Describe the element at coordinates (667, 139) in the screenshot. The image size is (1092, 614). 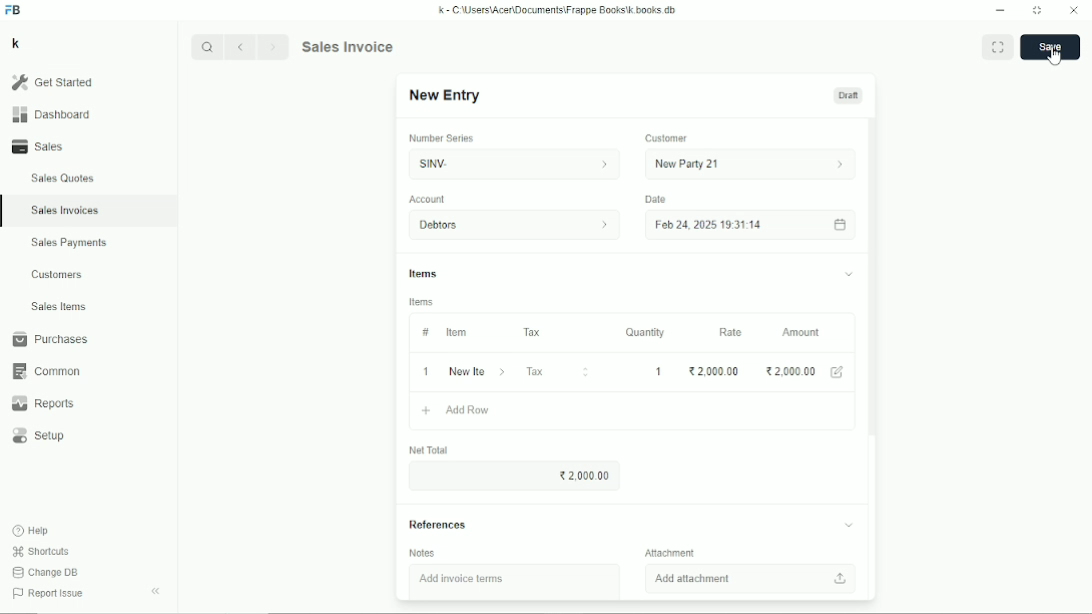
I see `Customer` at that location.